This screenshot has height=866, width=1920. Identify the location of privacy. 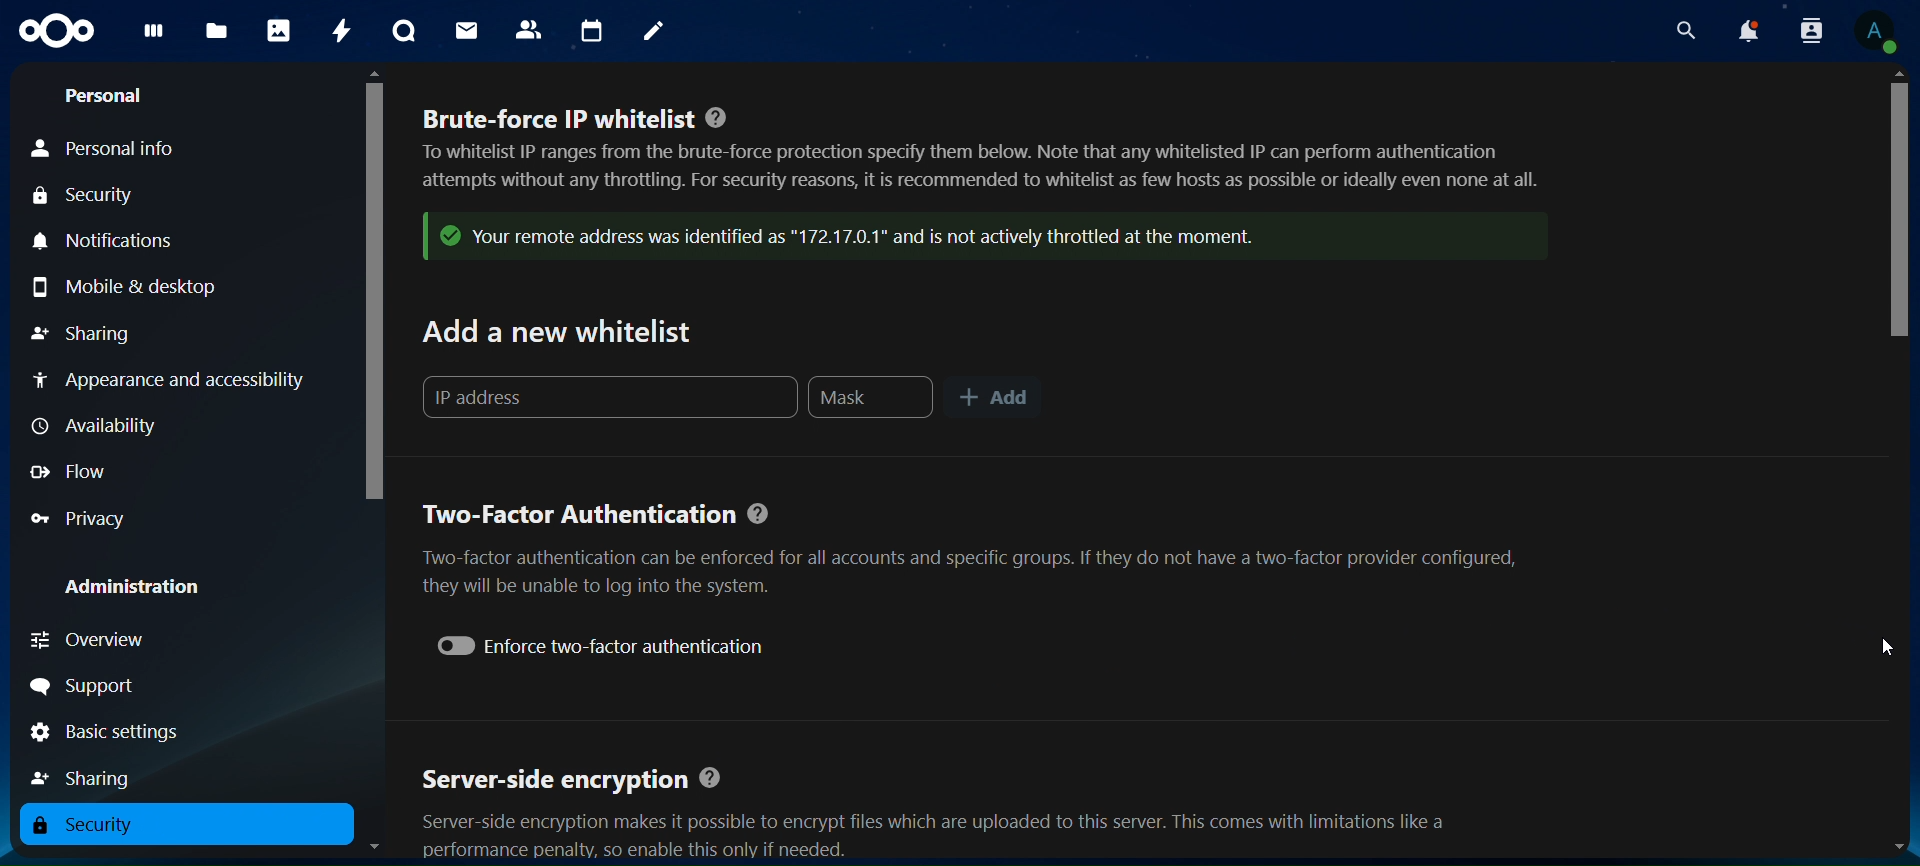
(80, 521).